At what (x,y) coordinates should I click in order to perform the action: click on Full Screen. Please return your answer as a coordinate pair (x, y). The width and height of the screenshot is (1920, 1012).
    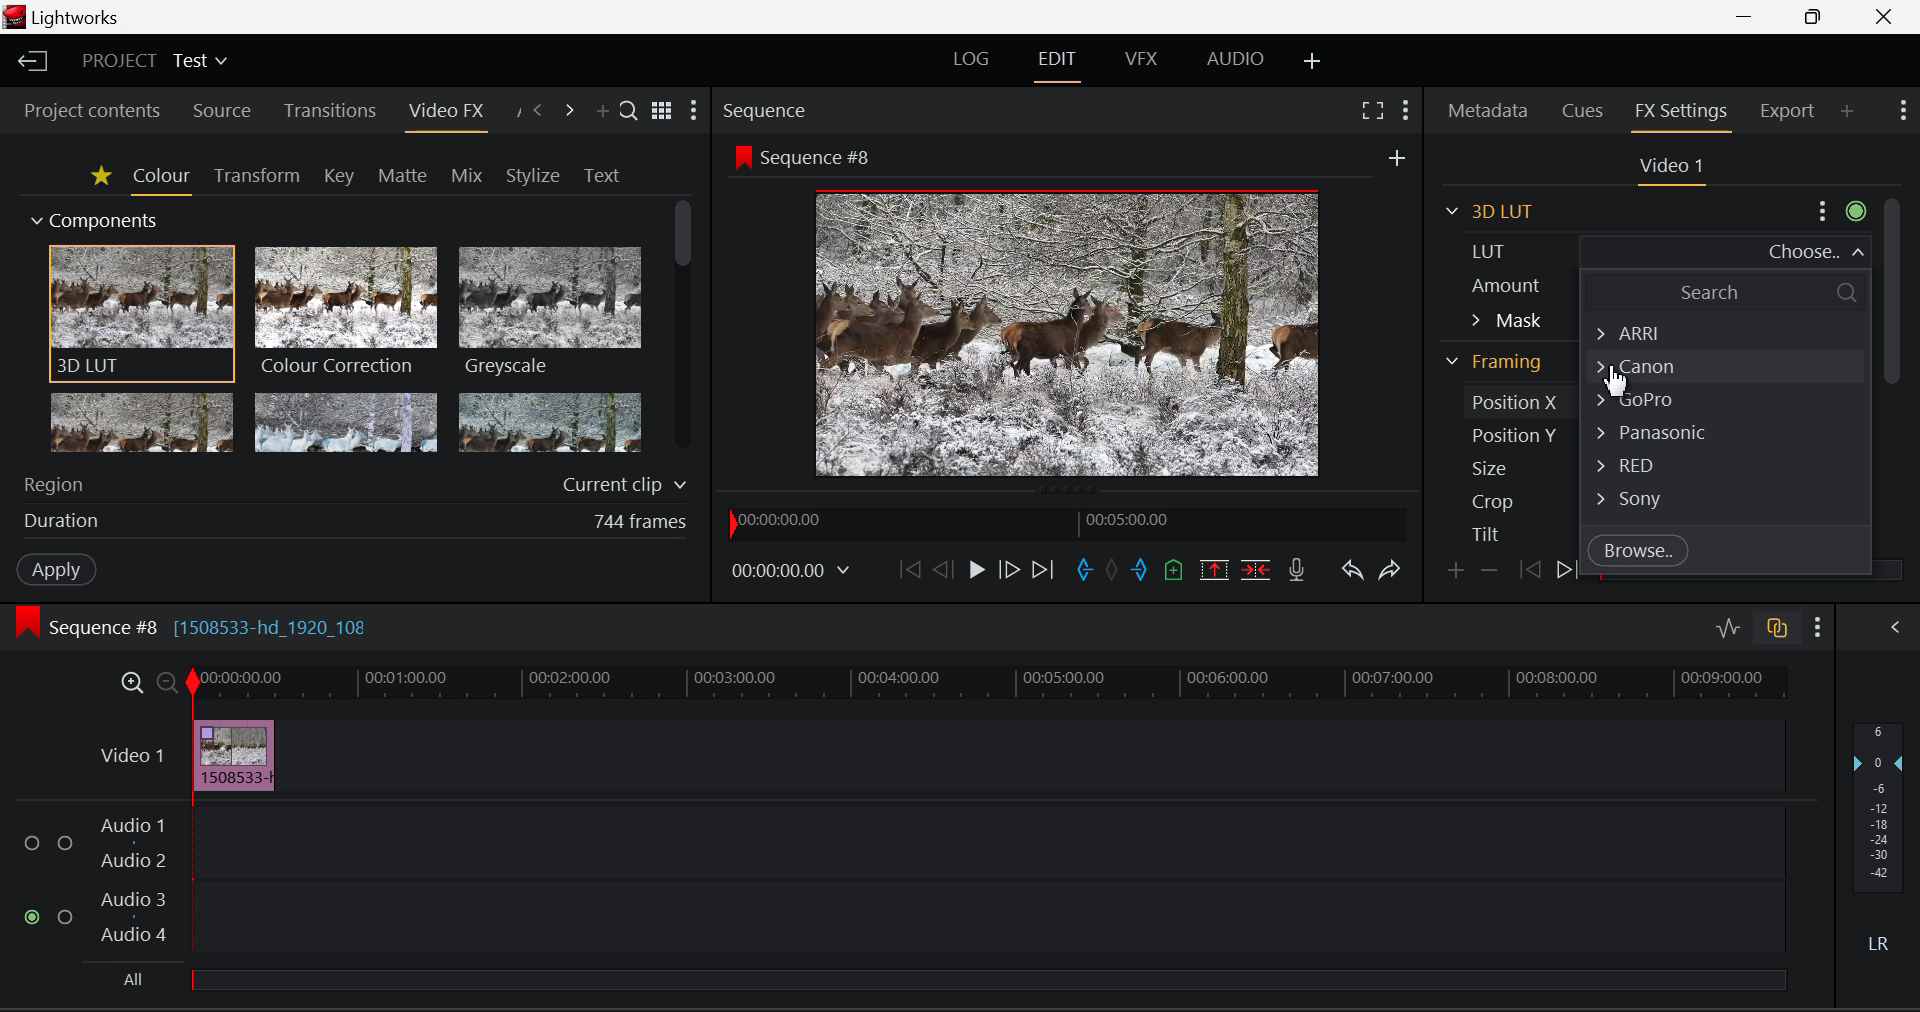
    Looking at the image, I should click on (1372, 109).